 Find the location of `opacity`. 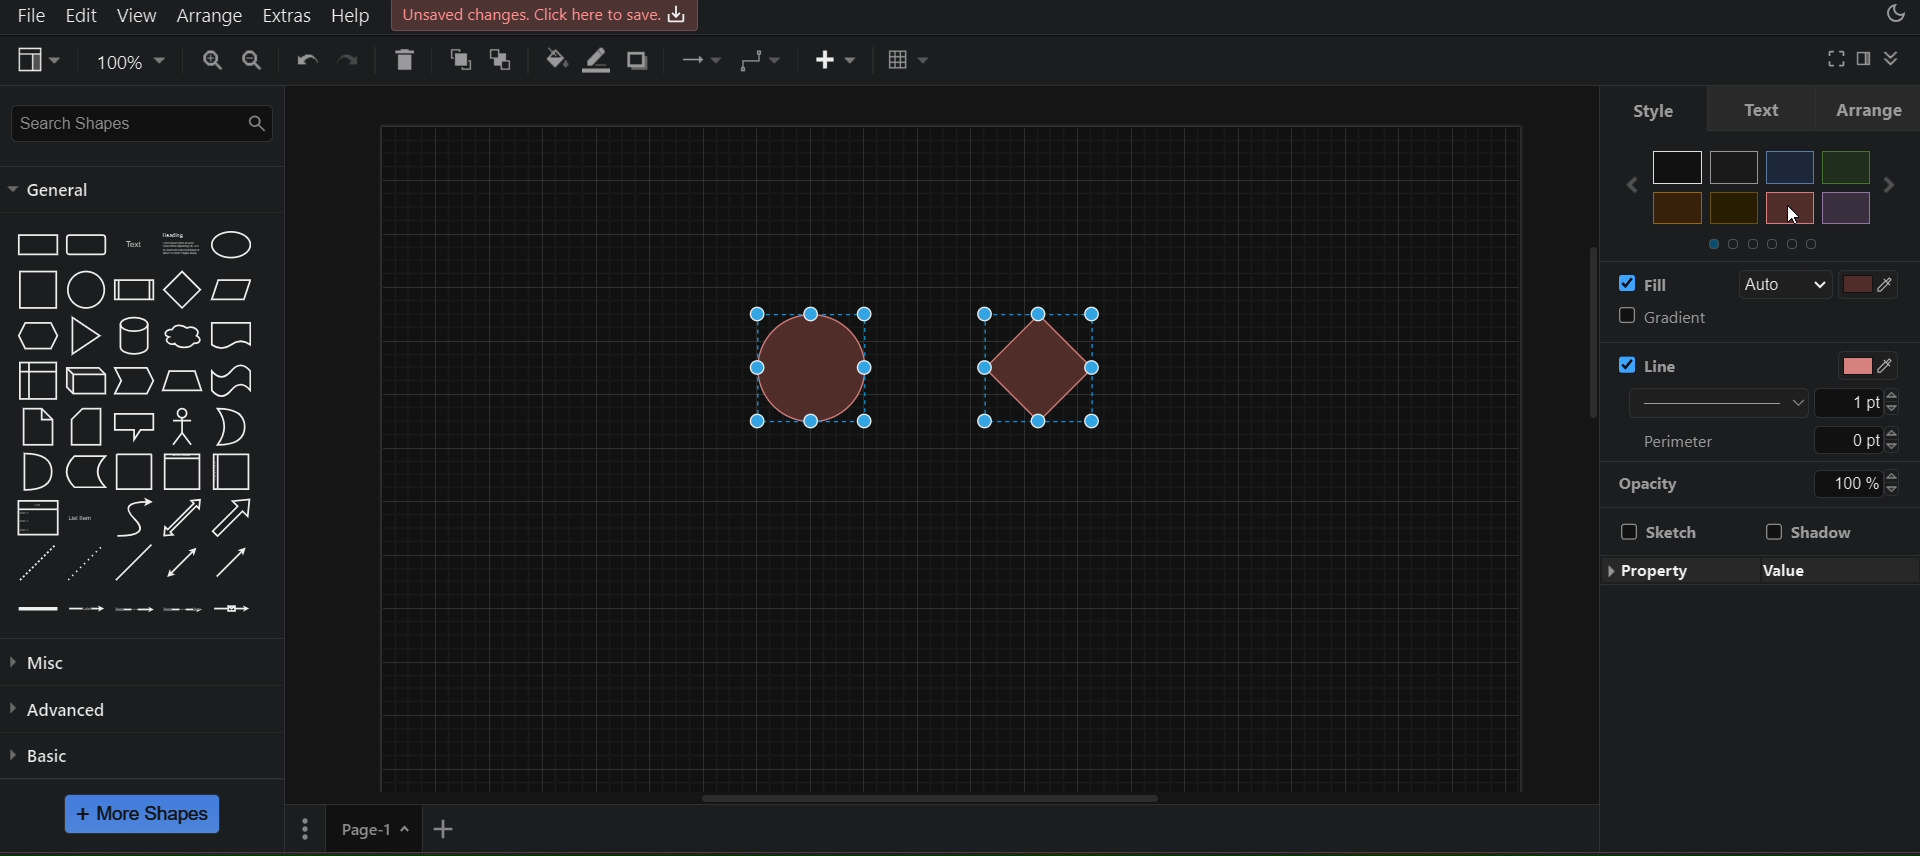

opacity is located at coordinates (1752, 487).